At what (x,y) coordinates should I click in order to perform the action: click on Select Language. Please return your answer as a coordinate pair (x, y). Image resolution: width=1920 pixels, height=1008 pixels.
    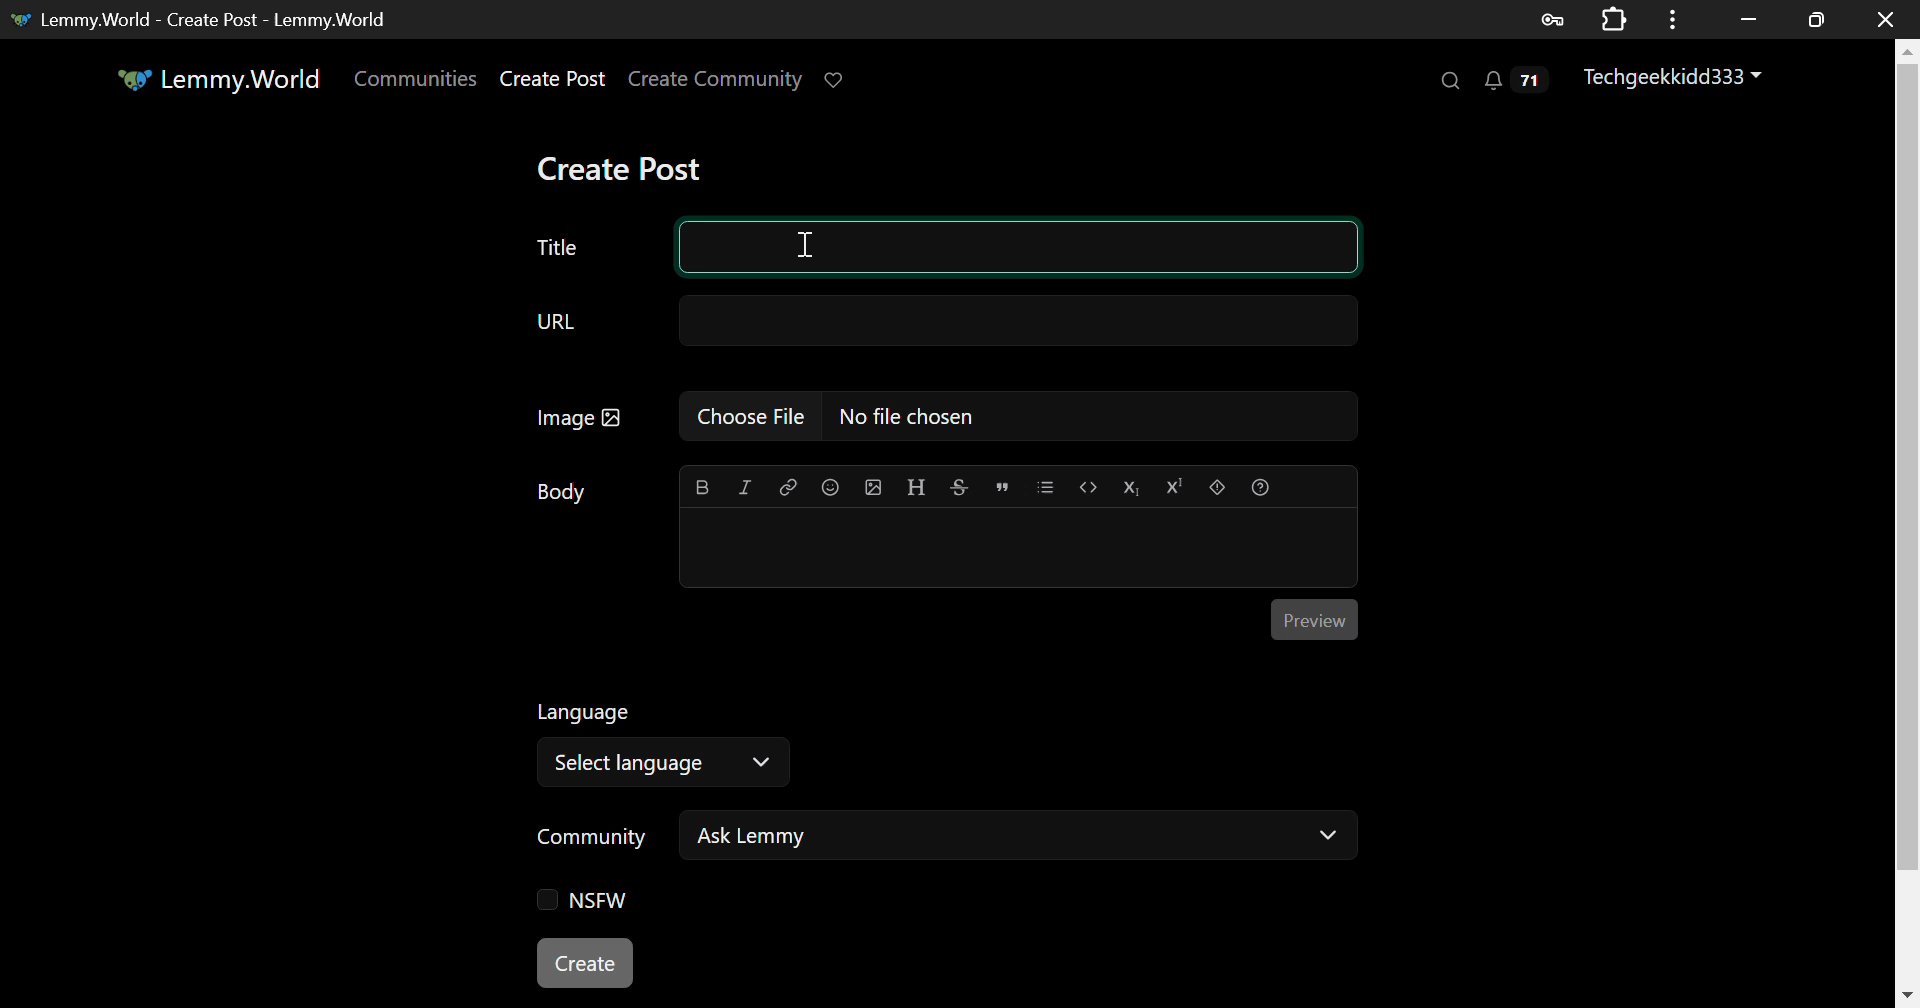
    Looking at the image, I should click on (671, 740).